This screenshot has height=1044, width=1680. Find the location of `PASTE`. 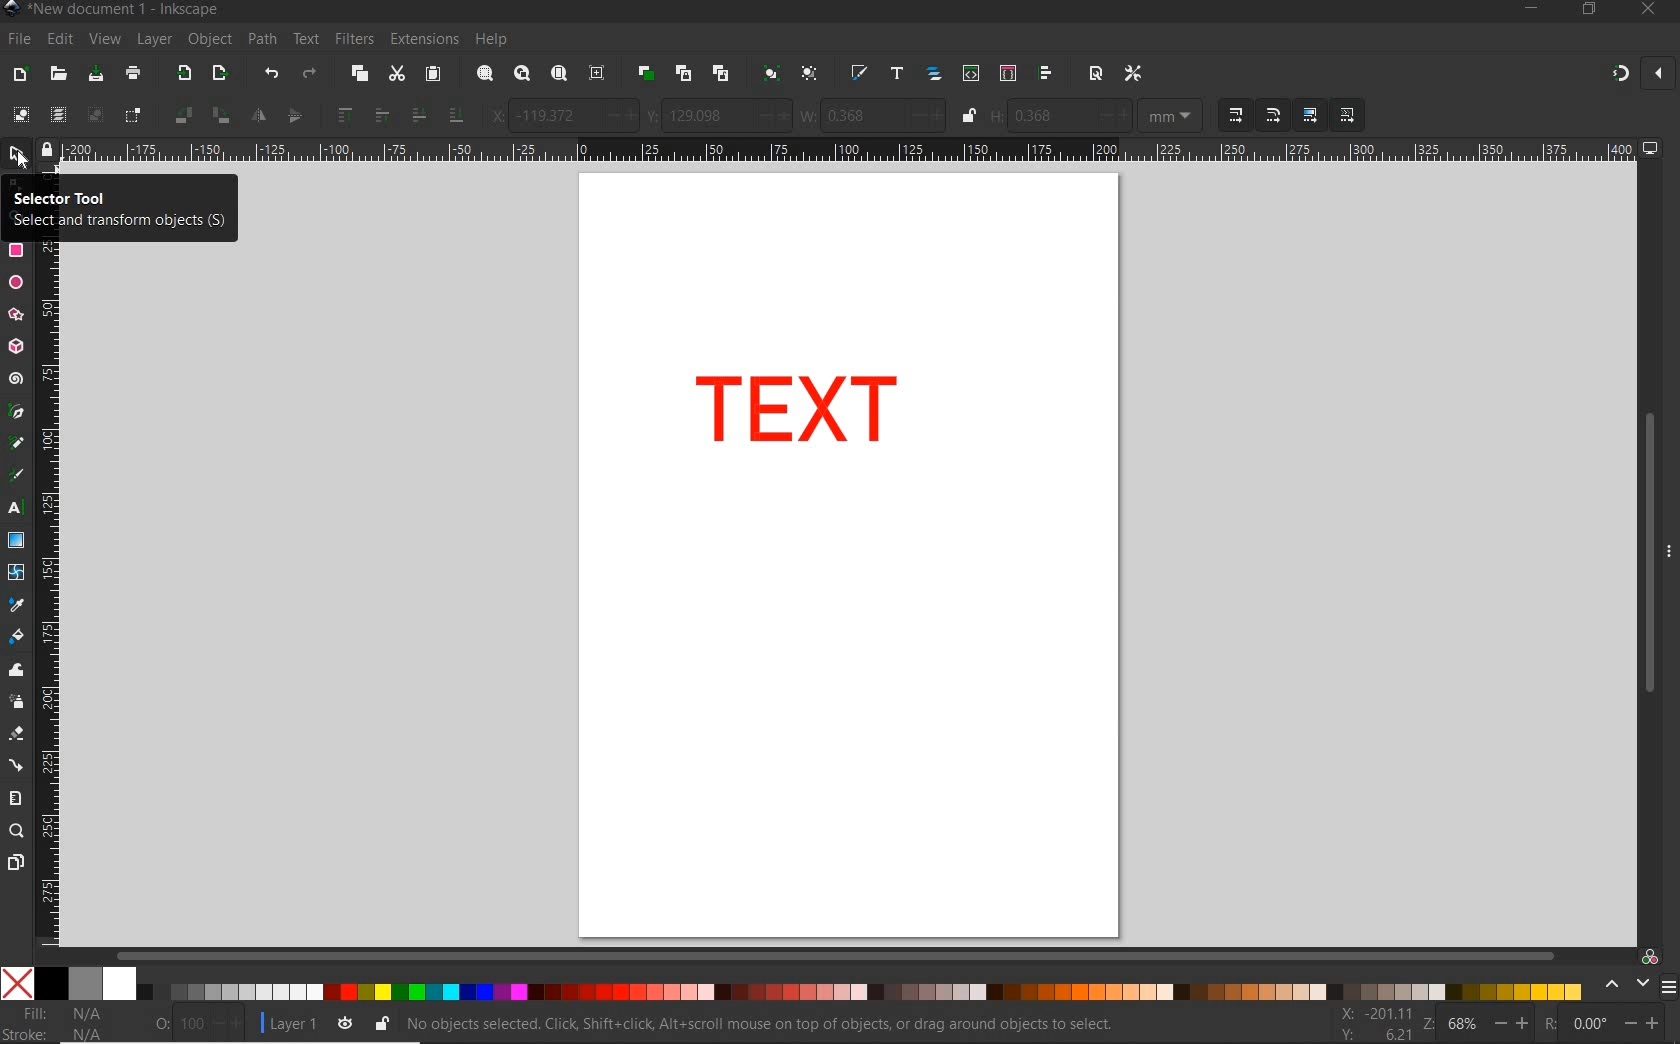

PASTE is located at coordinates (434, 74).